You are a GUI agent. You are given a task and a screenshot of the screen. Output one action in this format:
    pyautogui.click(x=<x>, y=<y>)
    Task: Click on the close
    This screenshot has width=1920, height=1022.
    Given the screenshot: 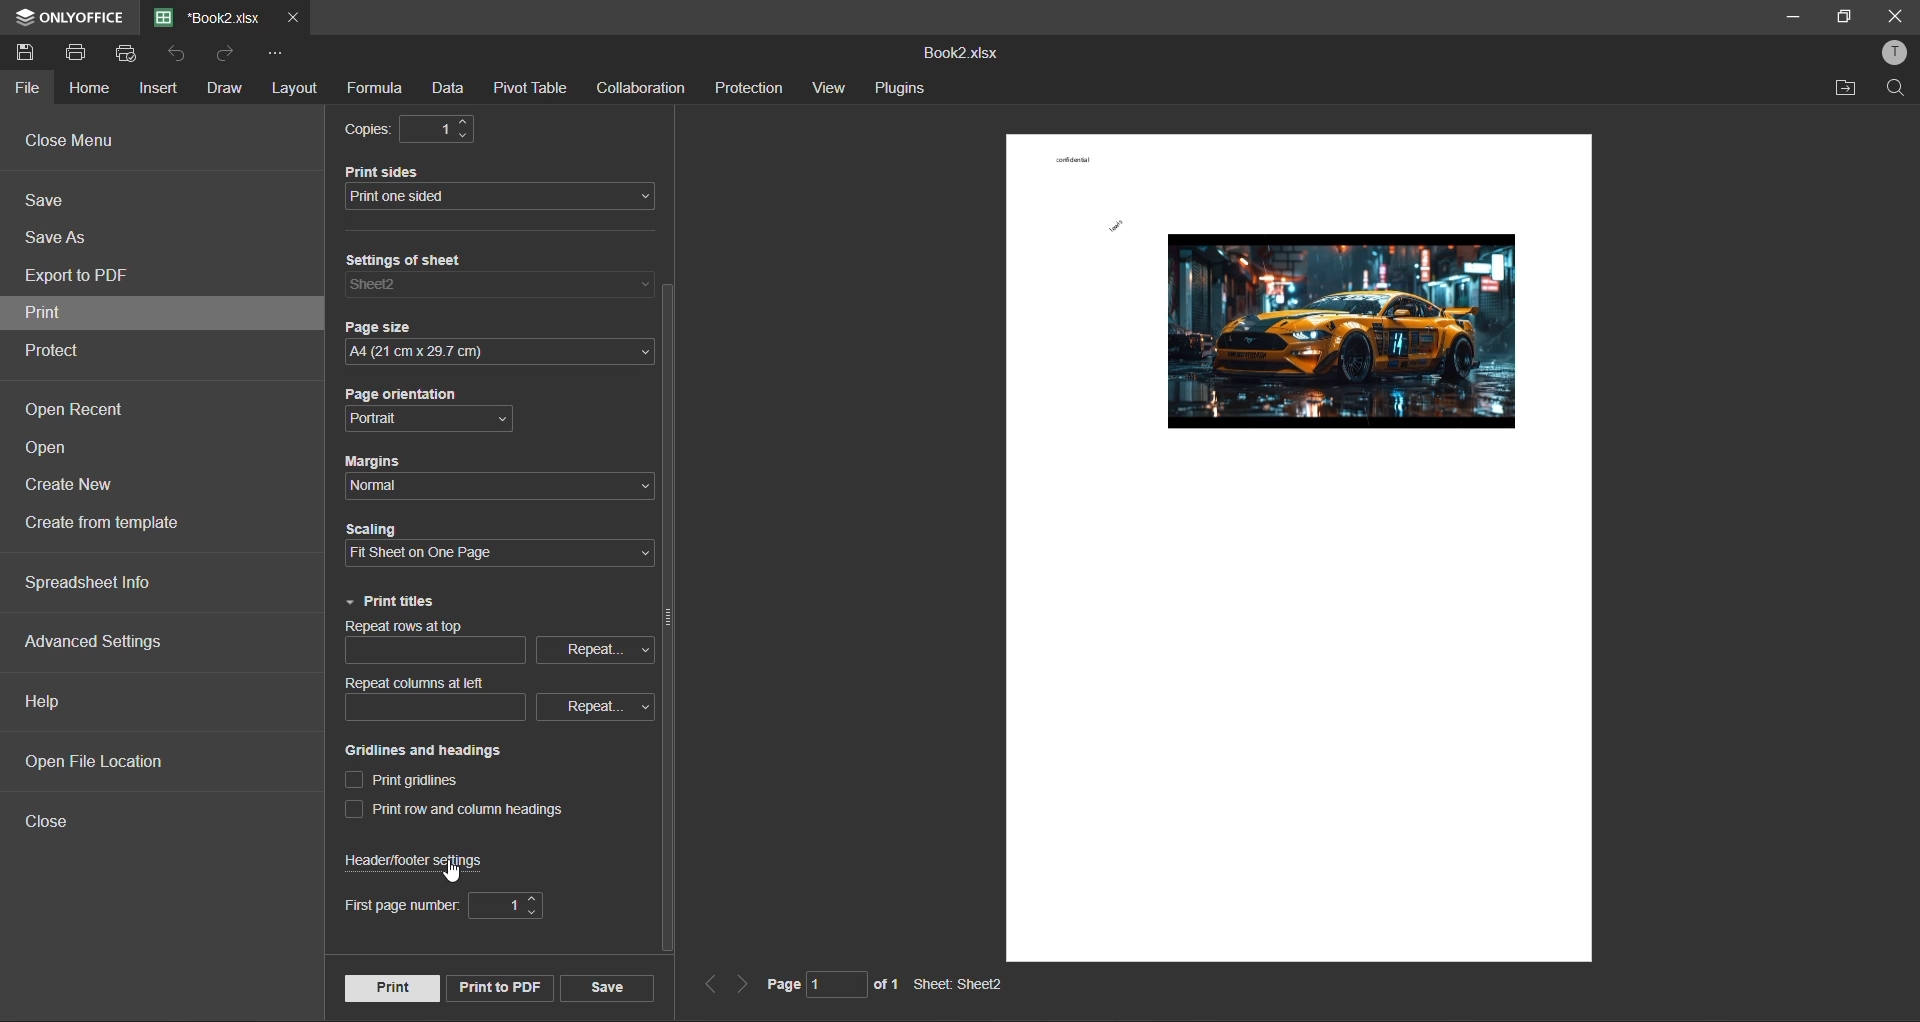 What is the action you would take?
    pyautogui.click(x=1894, y=14)
    